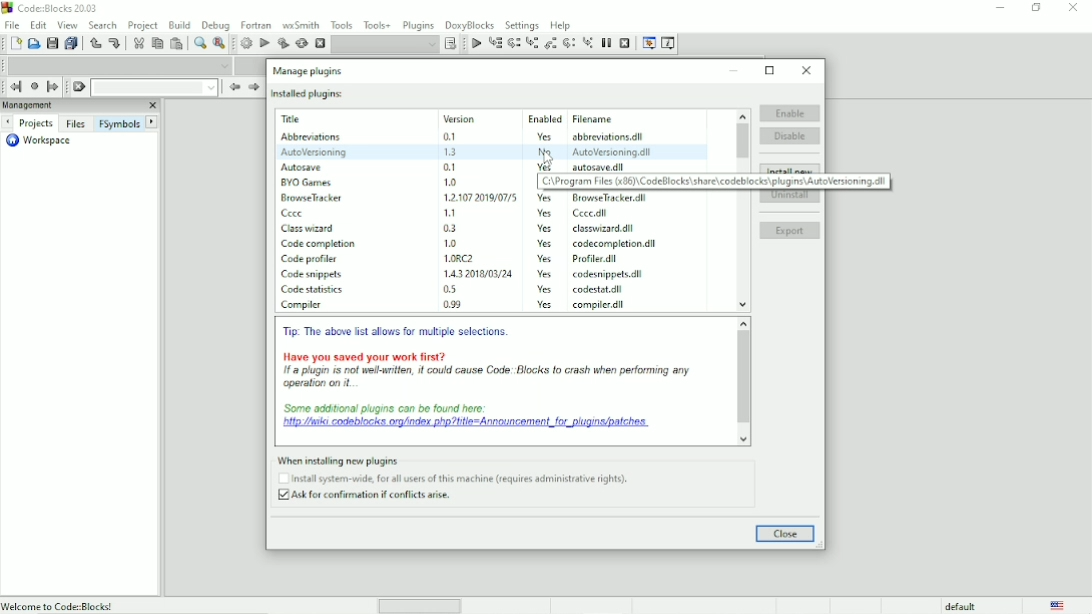 The width and height of the screenshot is (1092, 614). What do you see at coordinates (569, 43) in the screenshot?
I see `Next instruction` at bounding box center [569, 43].